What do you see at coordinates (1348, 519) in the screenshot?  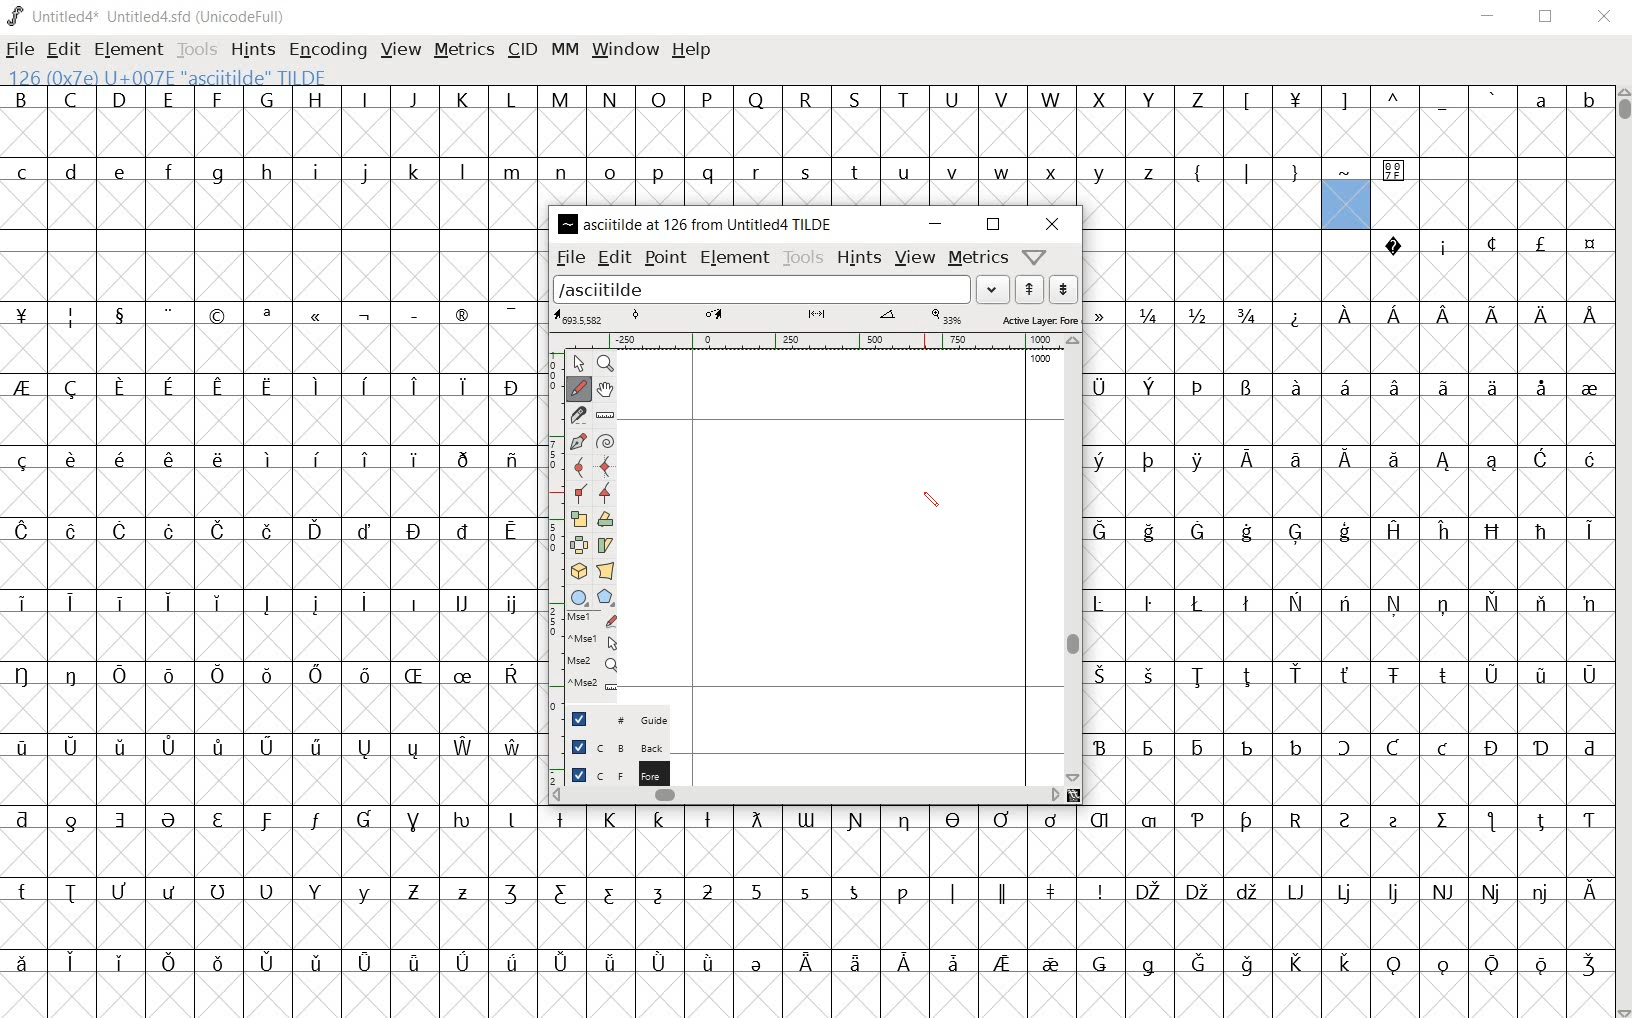 I see `glyph characters` at bounding box center [1348, 519].